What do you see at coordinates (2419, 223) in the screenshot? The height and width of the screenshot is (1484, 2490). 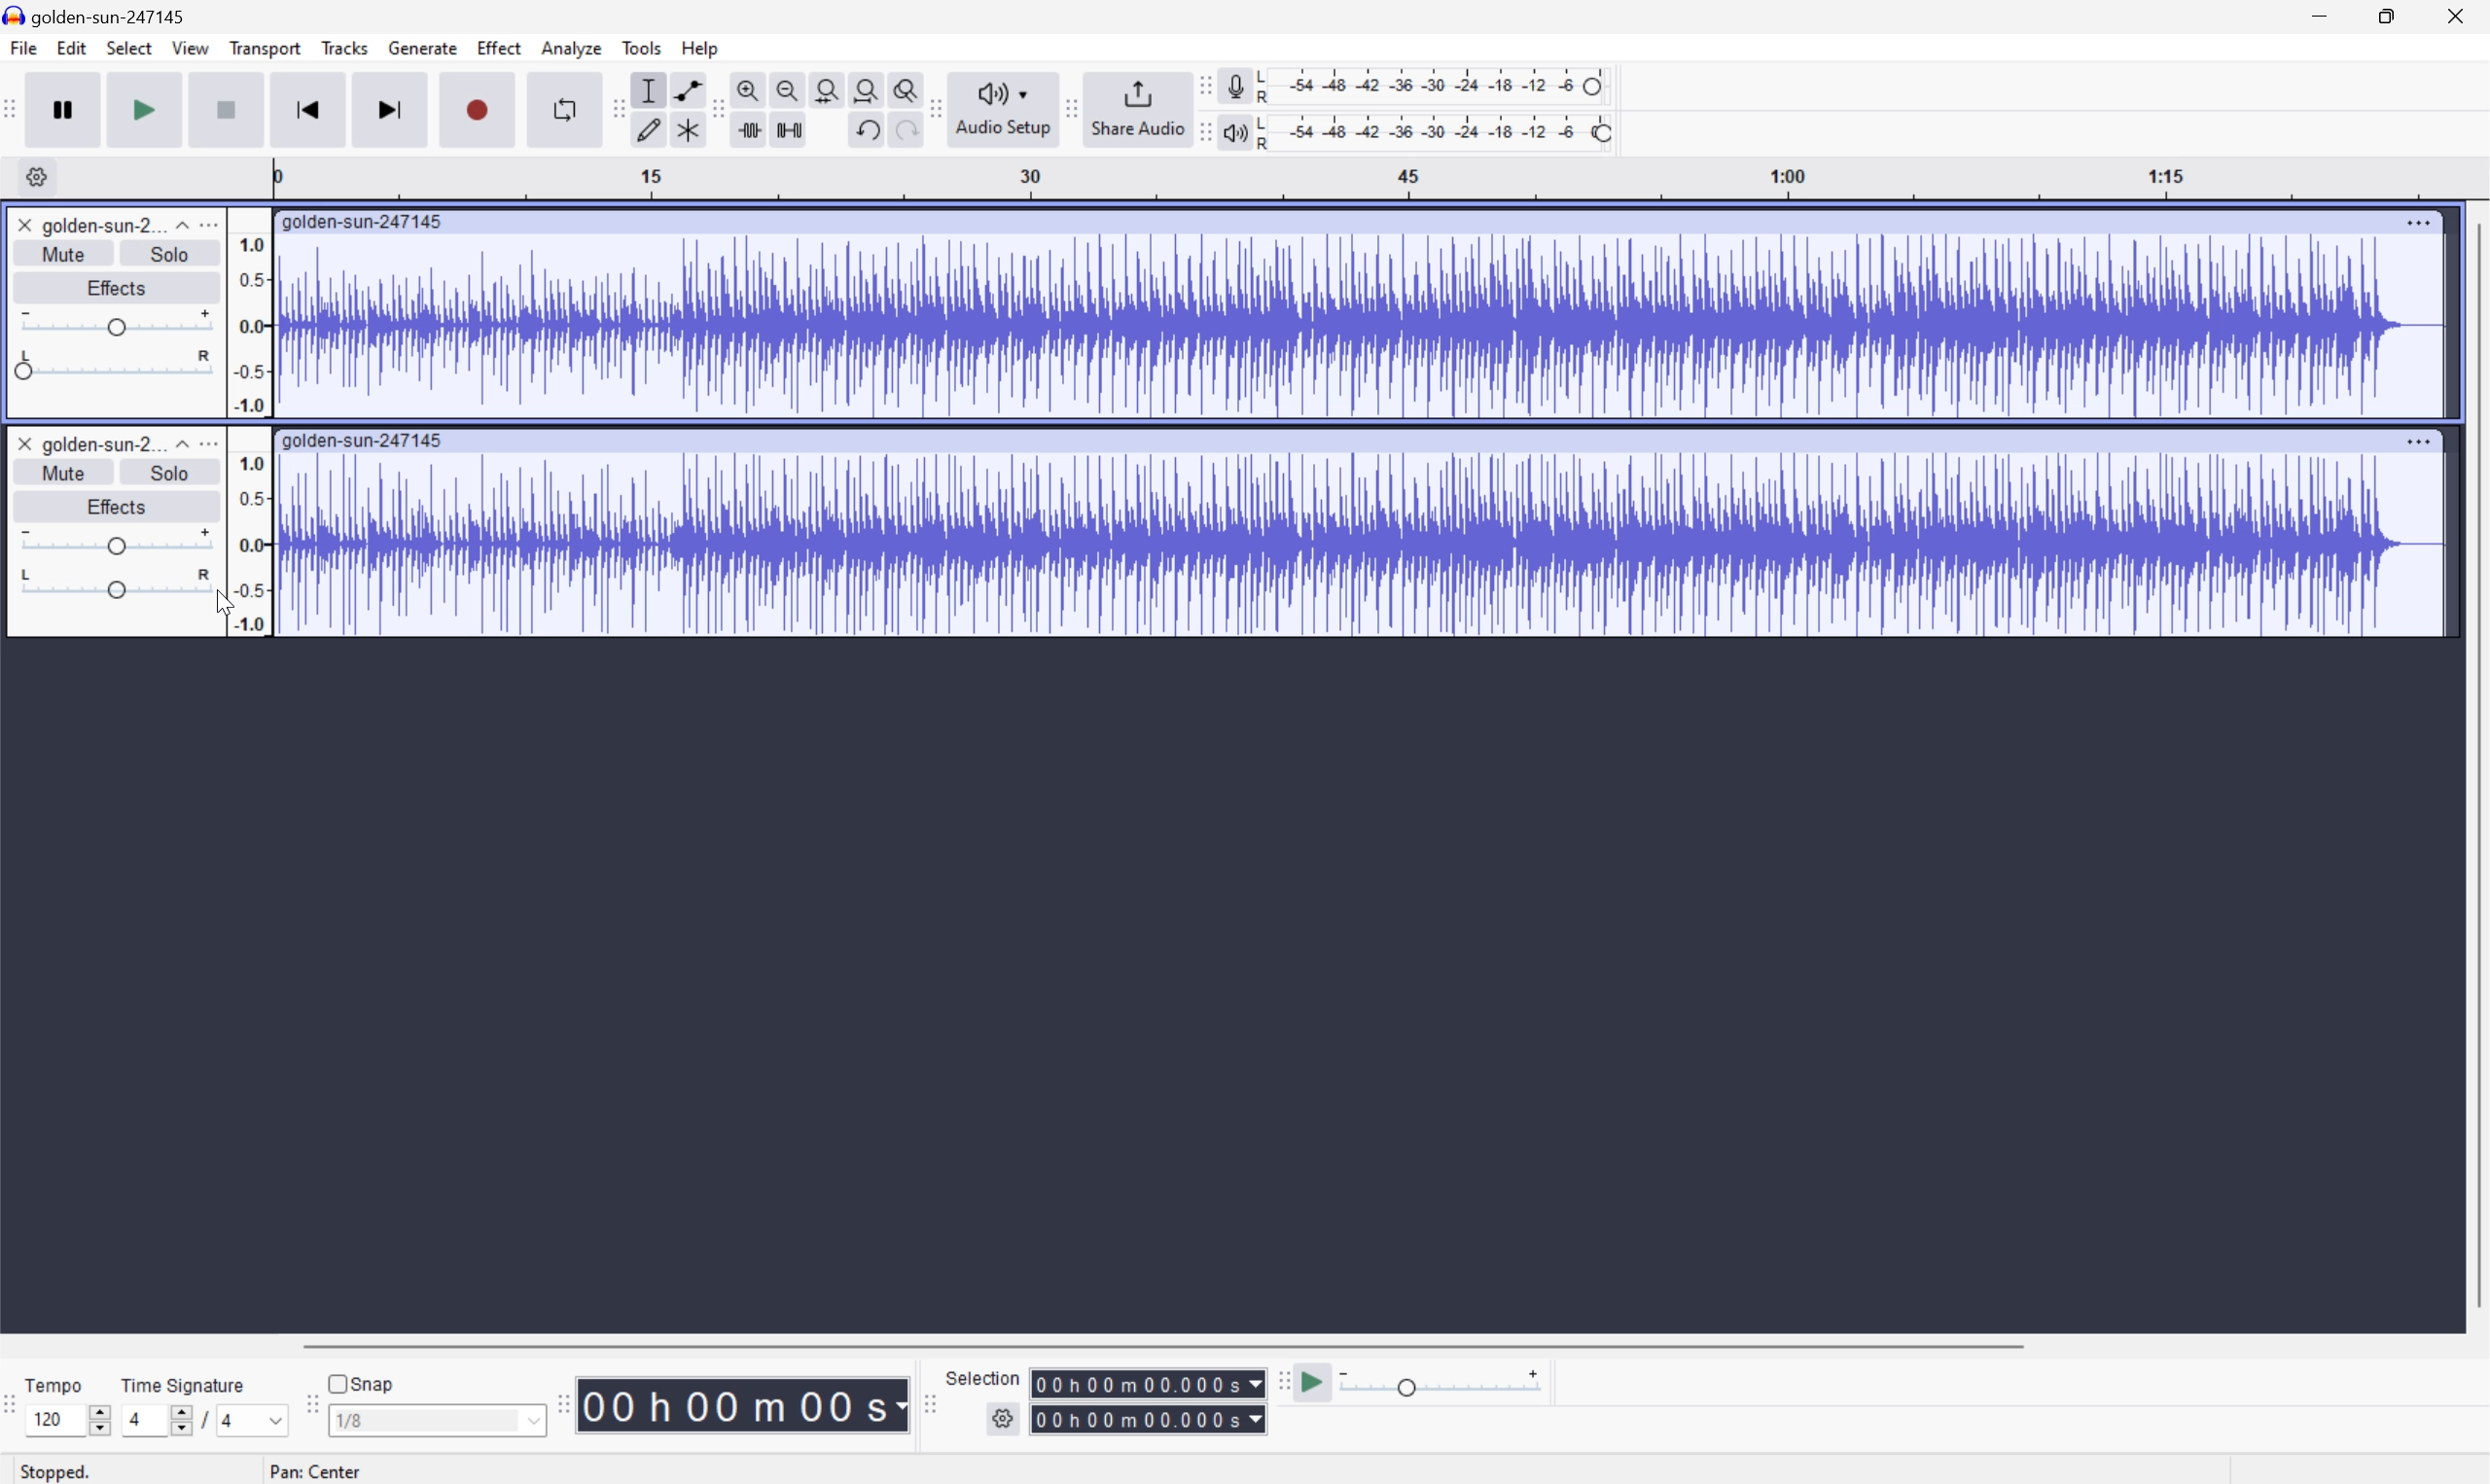 I see `More` at bounding box center [2419, 223].